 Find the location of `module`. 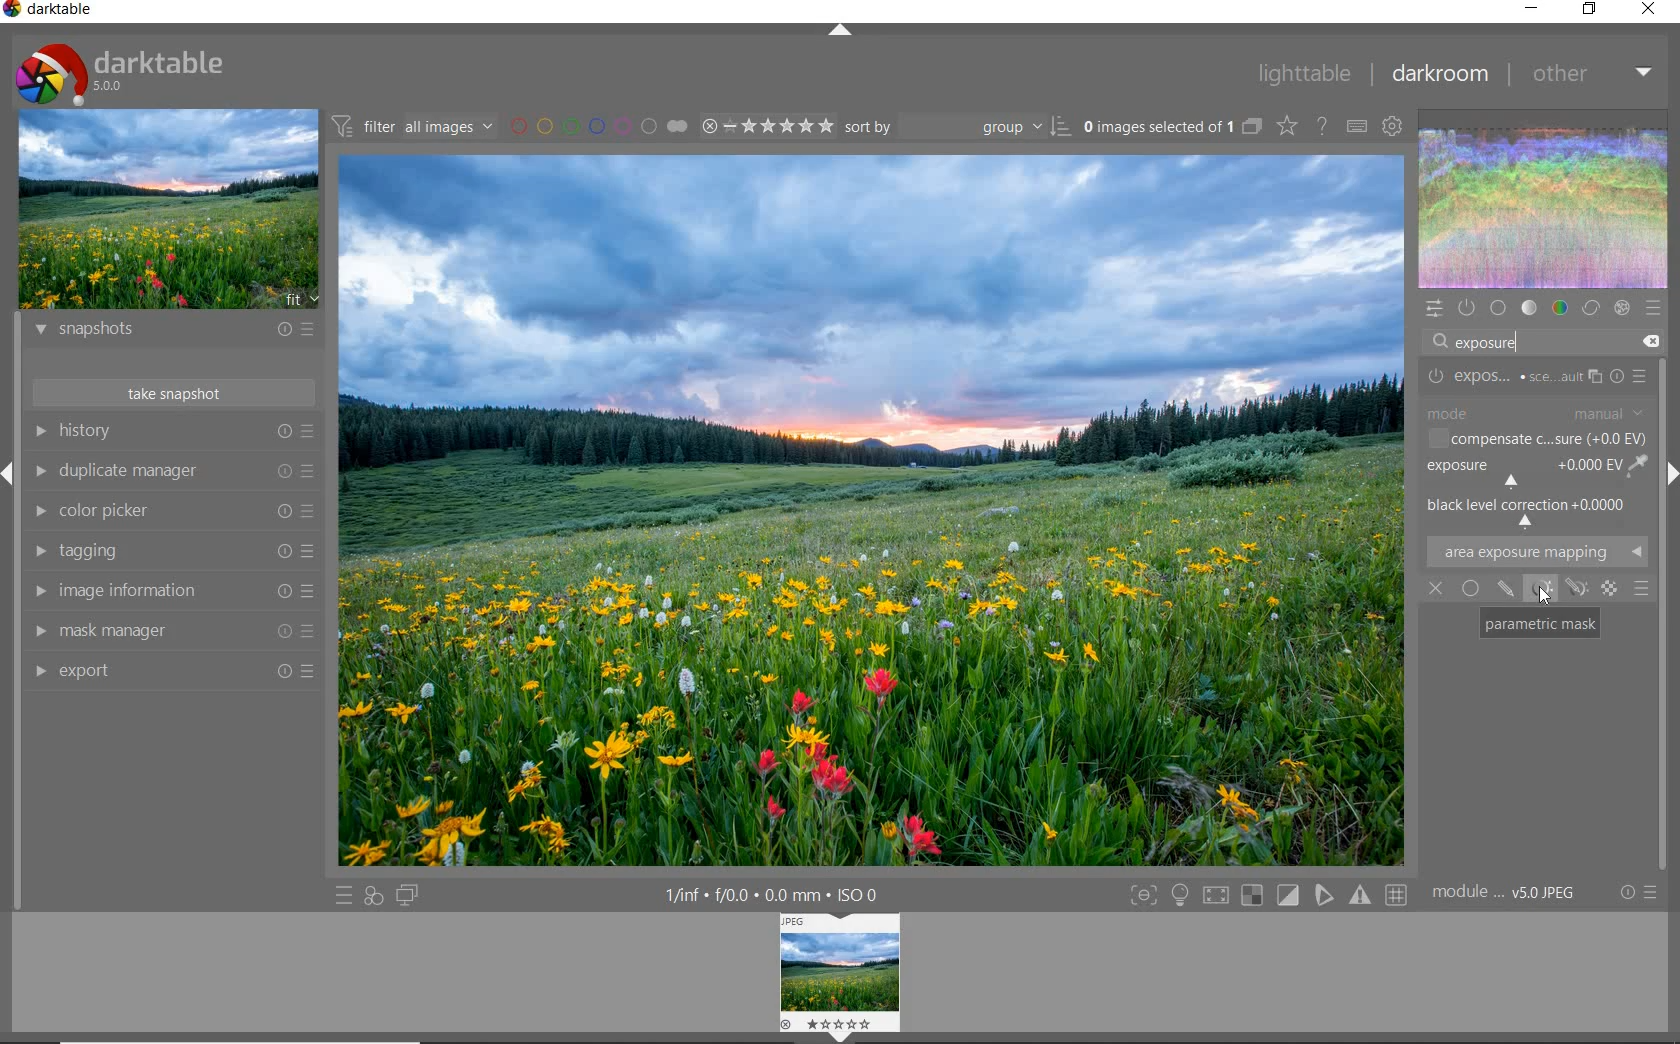

module is located at coordinates (1505, 893).